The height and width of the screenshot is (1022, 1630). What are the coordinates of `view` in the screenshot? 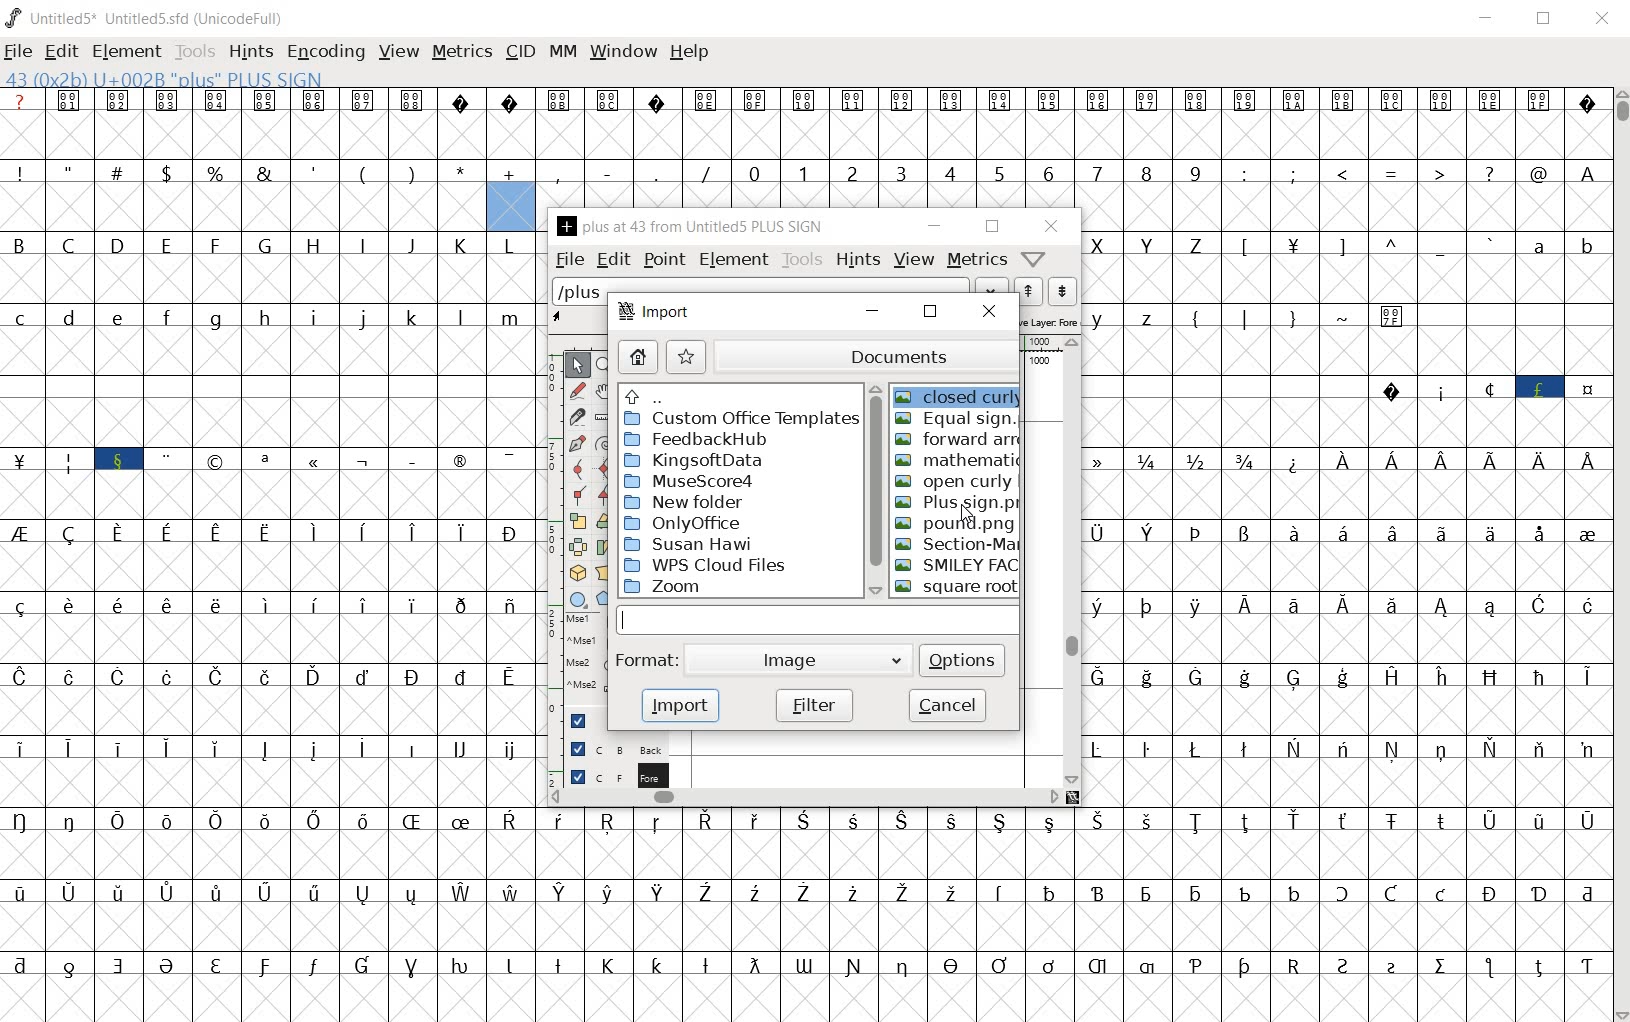 It's located at (397, 49).